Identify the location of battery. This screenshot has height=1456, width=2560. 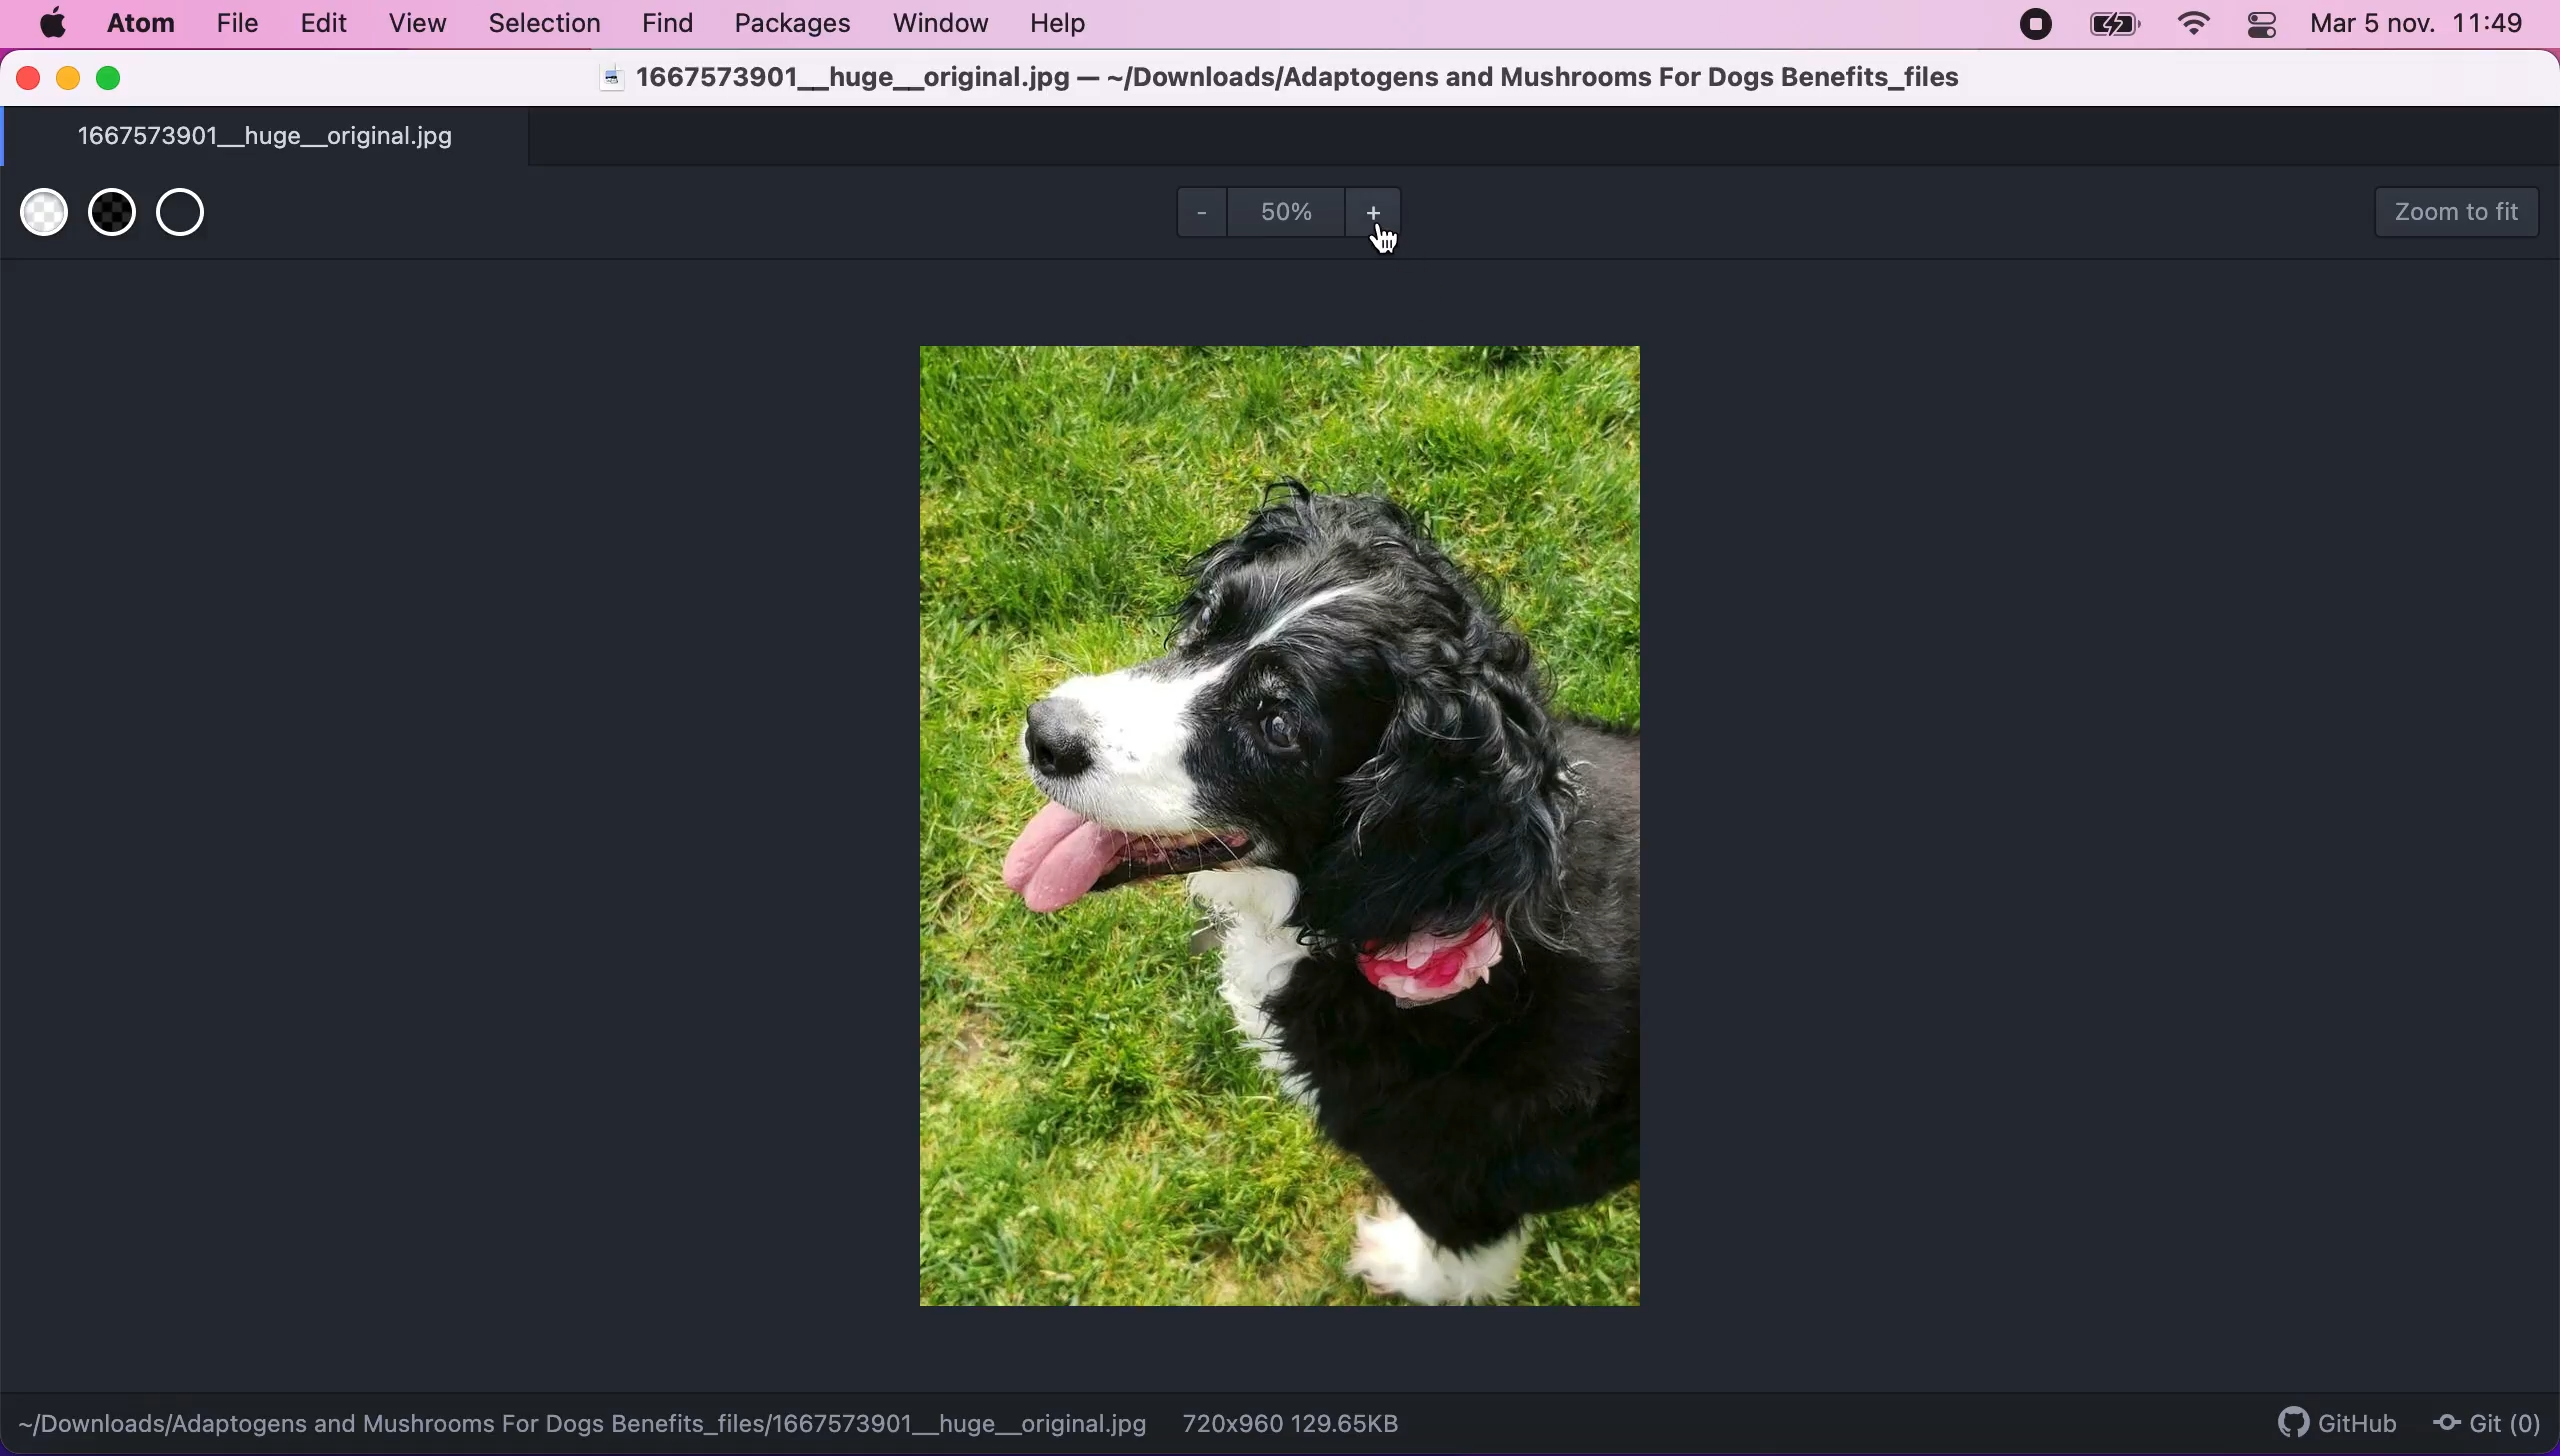
(2118, 26).